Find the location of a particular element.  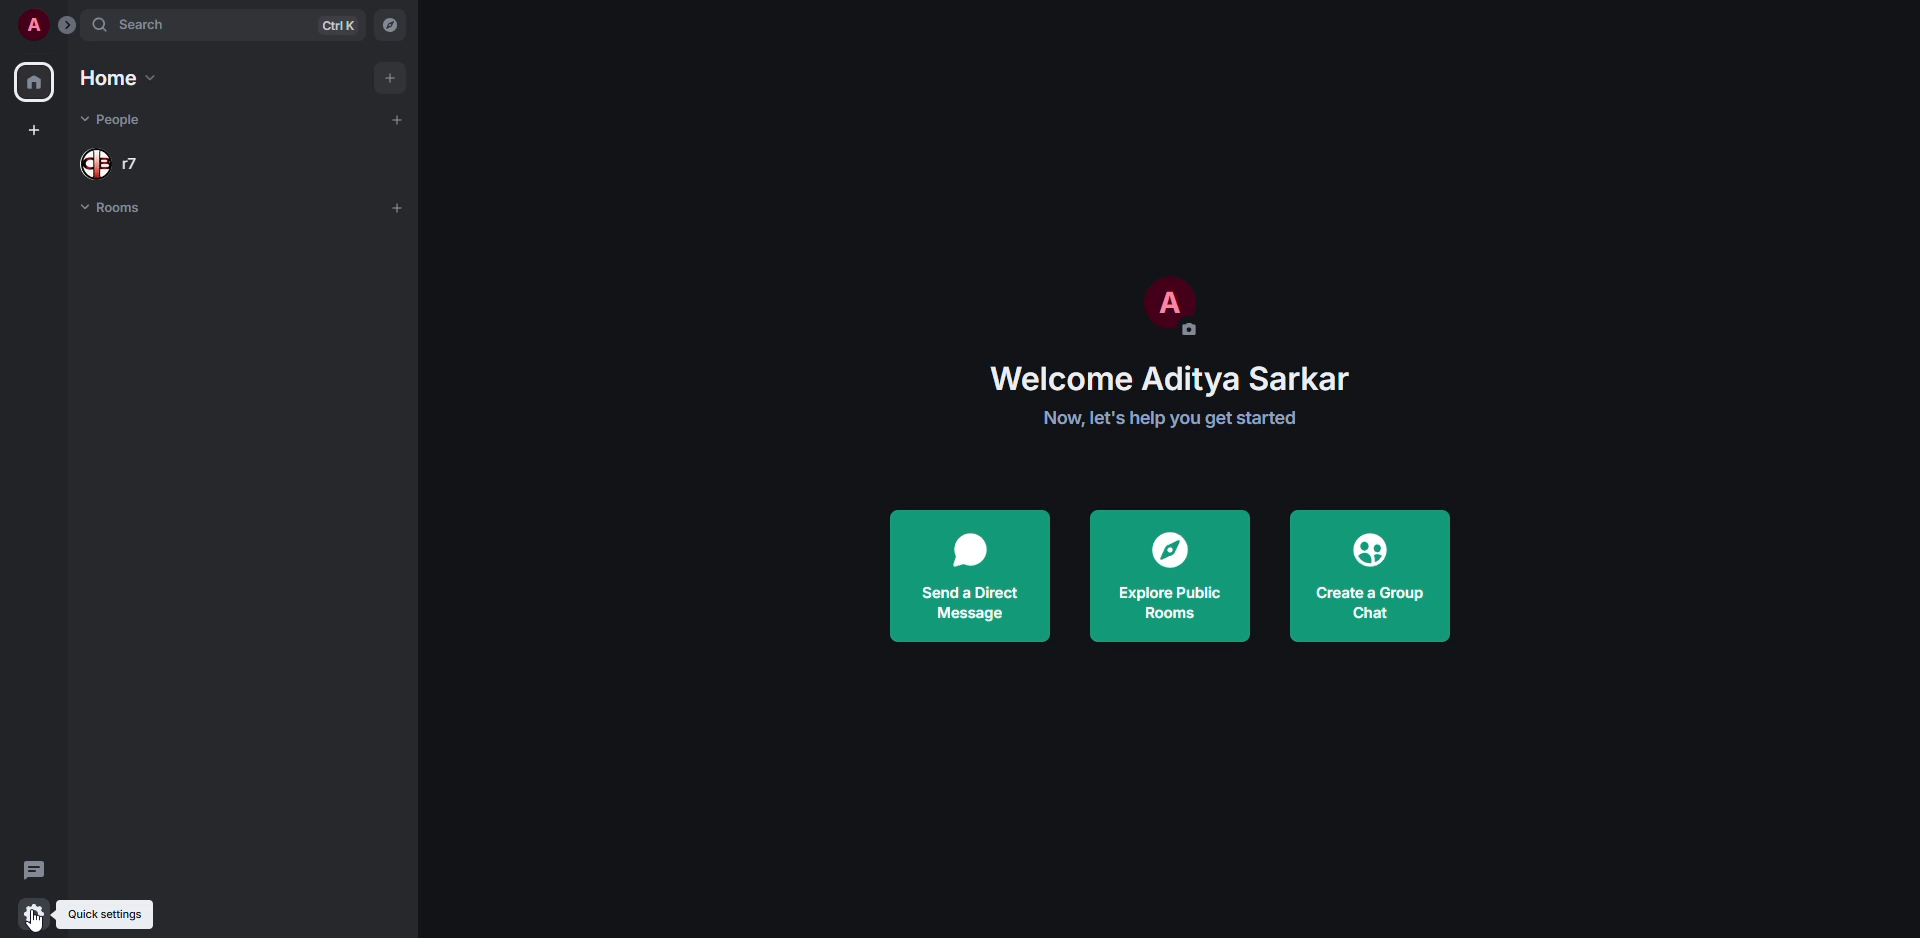

home is located at coordinates (36, 82).